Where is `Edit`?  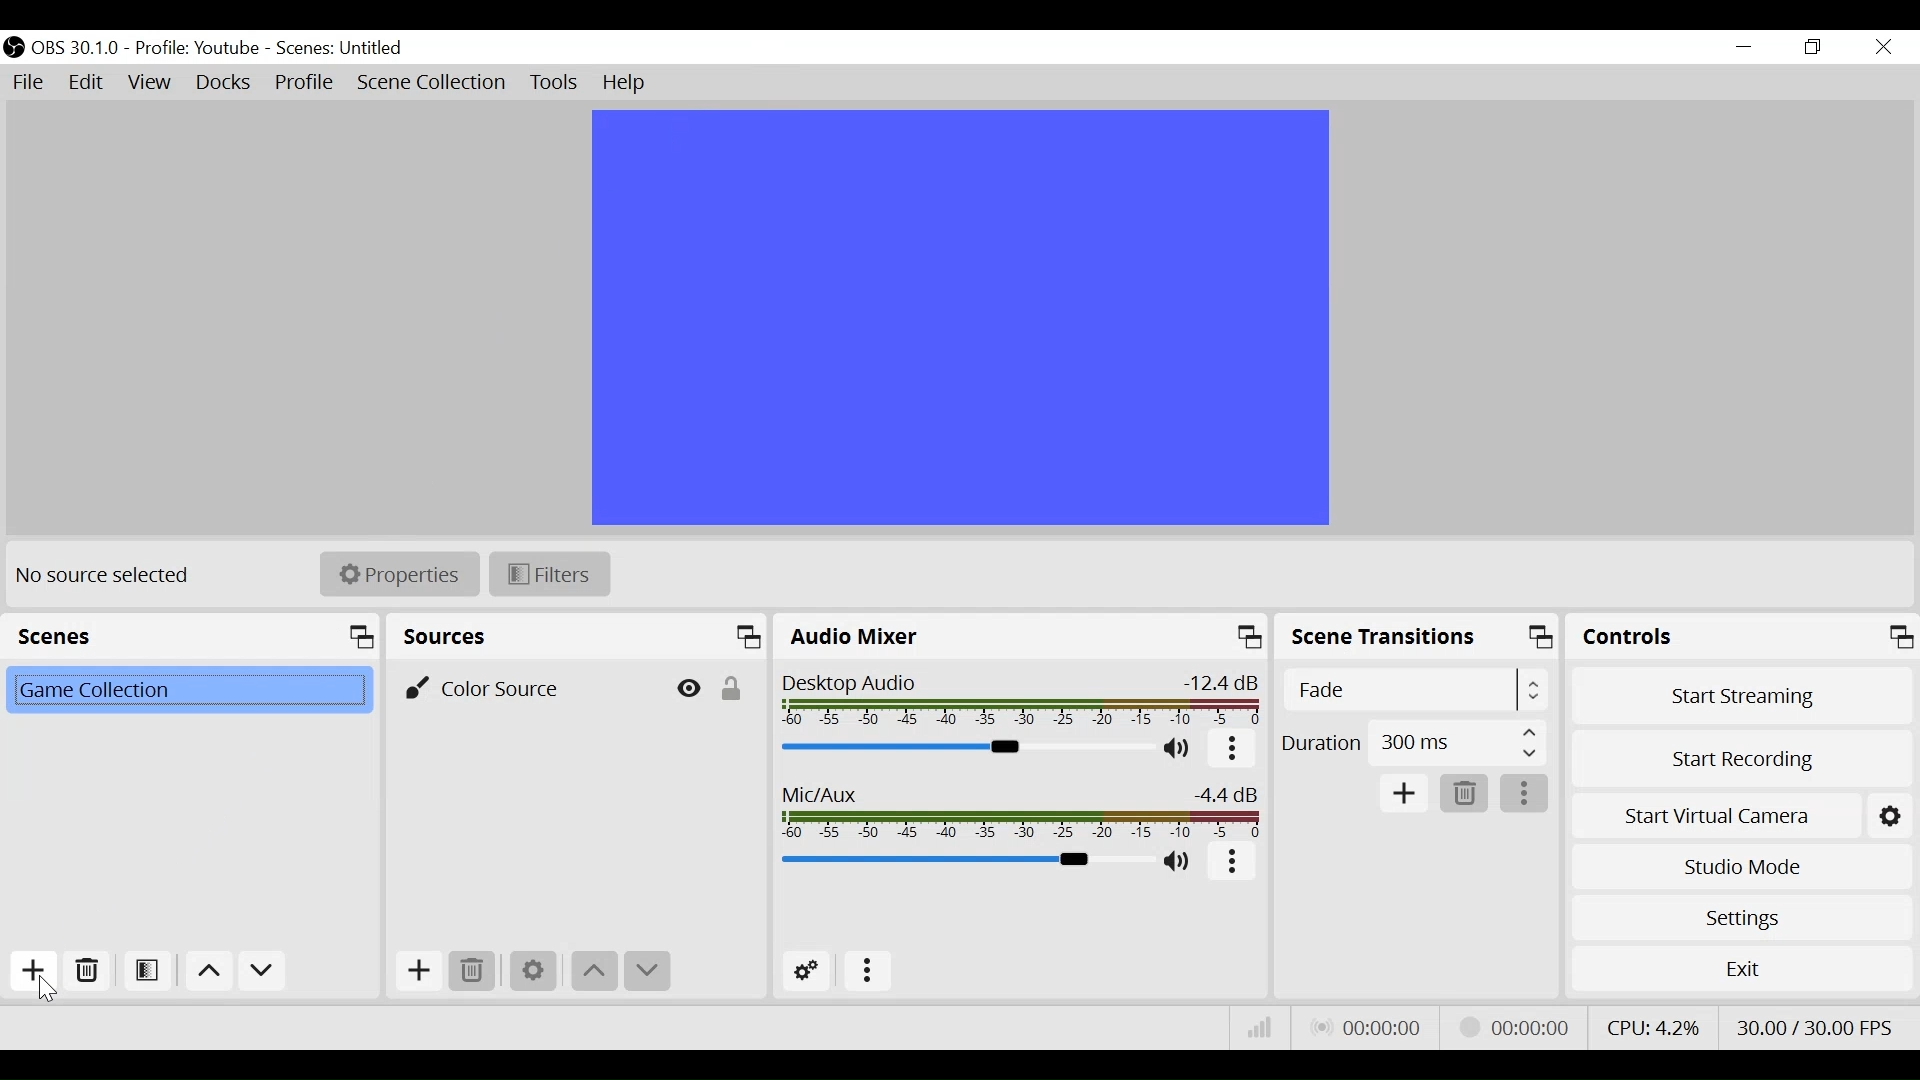 Edit is located at coordinates (88, 83).